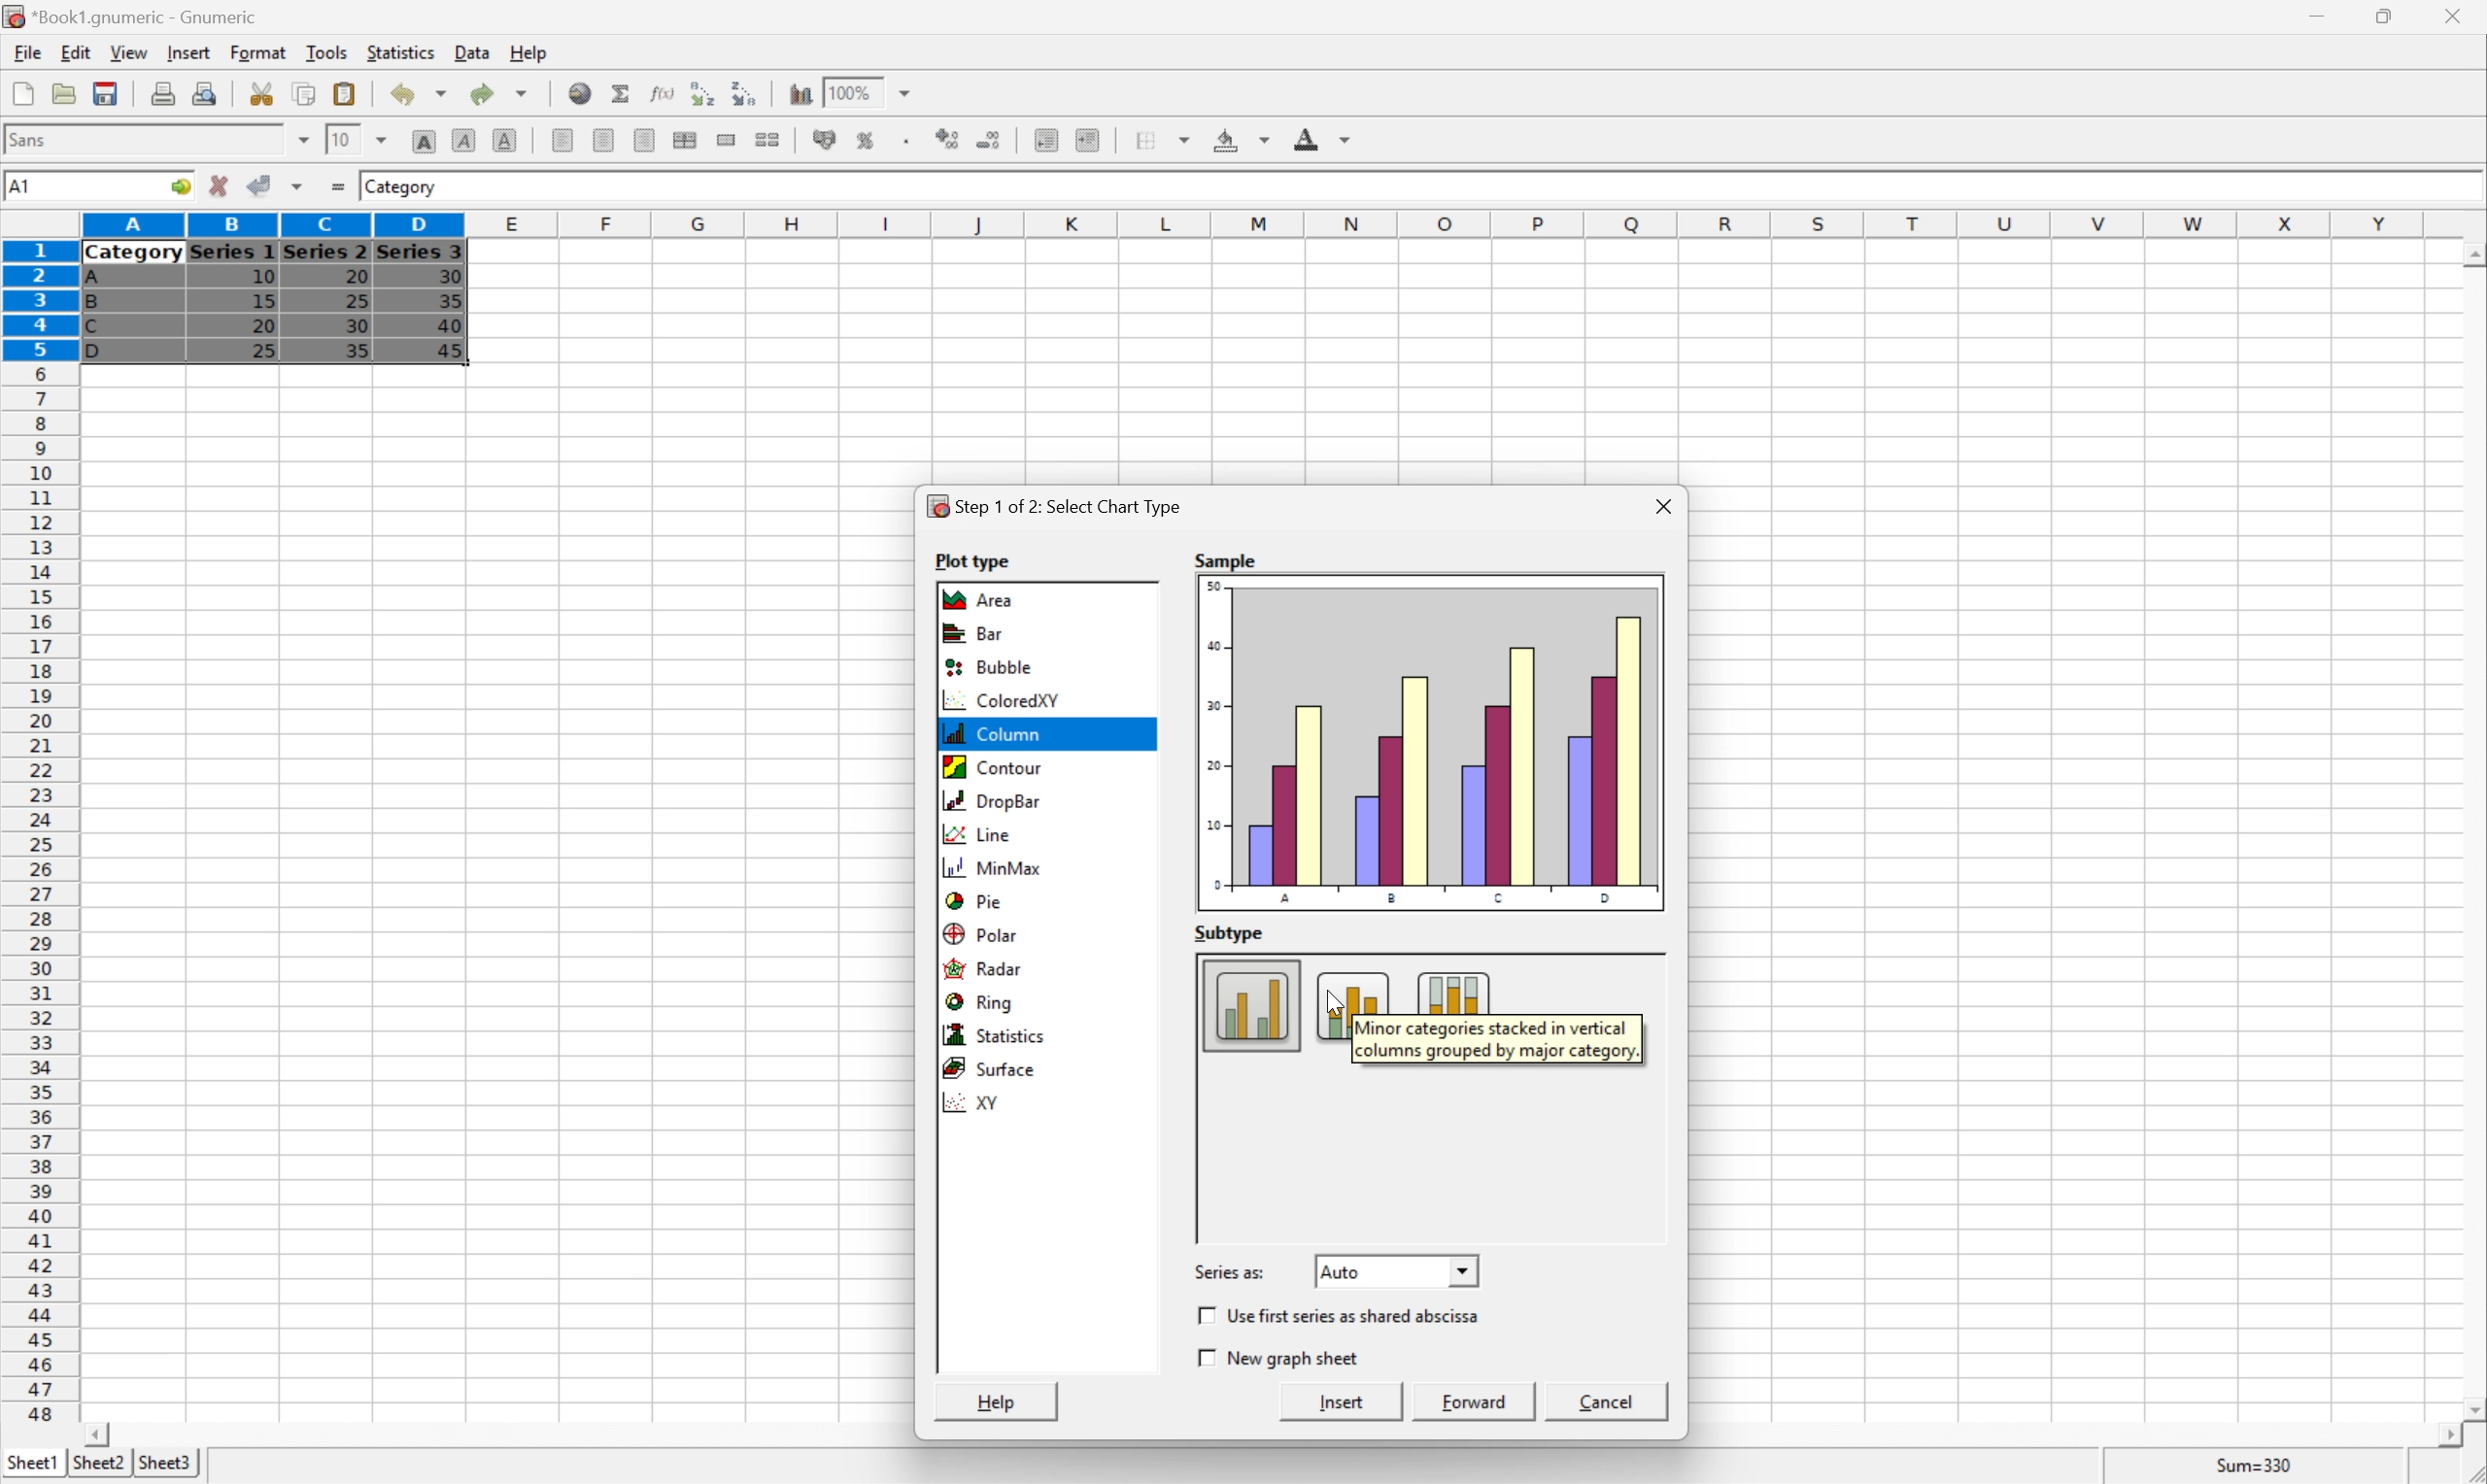  I want to click on Insert a chart, so click(799, 93).